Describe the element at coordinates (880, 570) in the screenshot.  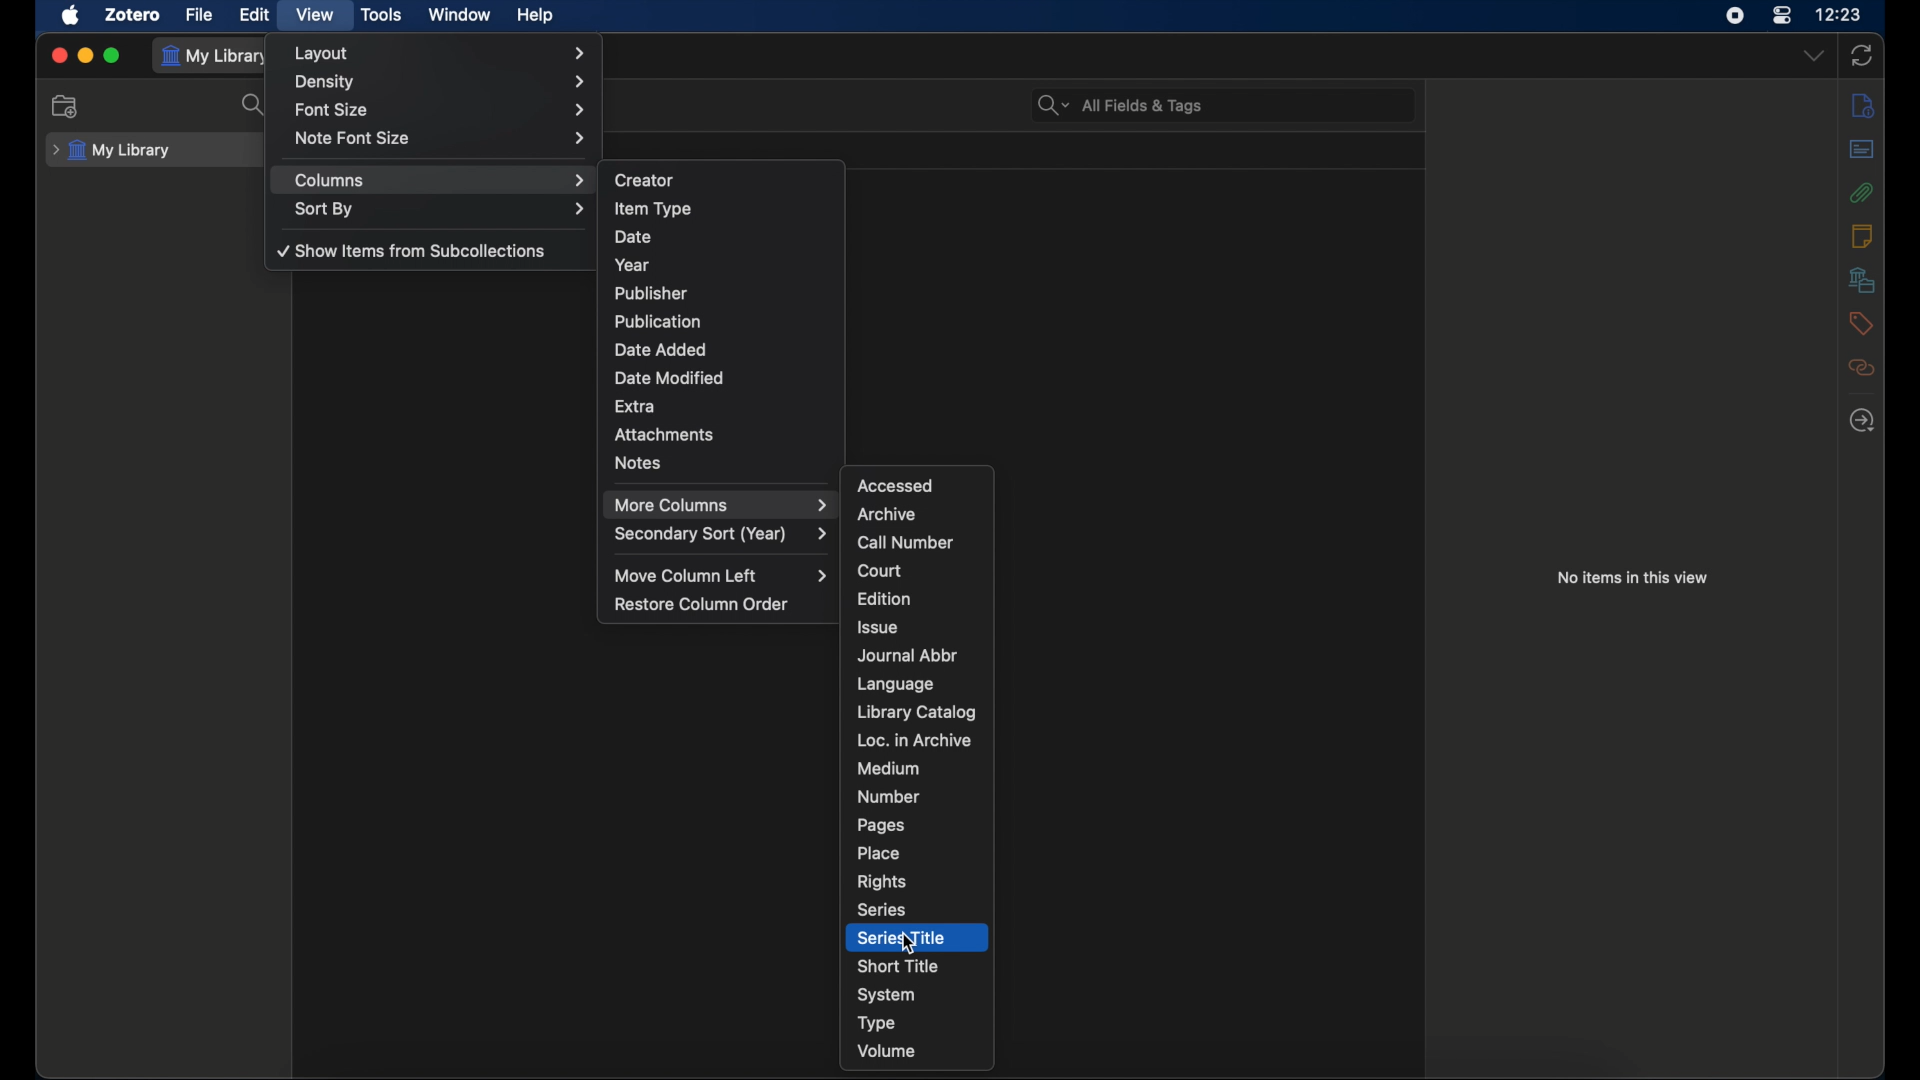
I see `court` at that location.